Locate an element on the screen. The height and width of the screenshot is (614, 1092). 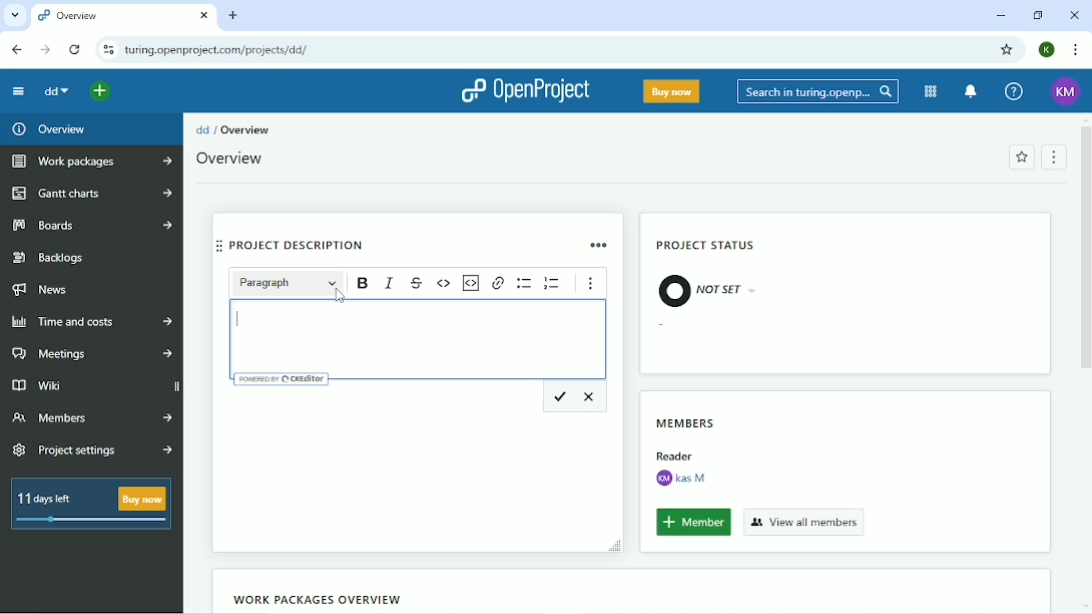
Time and costs is located at coordinates (92, 322).